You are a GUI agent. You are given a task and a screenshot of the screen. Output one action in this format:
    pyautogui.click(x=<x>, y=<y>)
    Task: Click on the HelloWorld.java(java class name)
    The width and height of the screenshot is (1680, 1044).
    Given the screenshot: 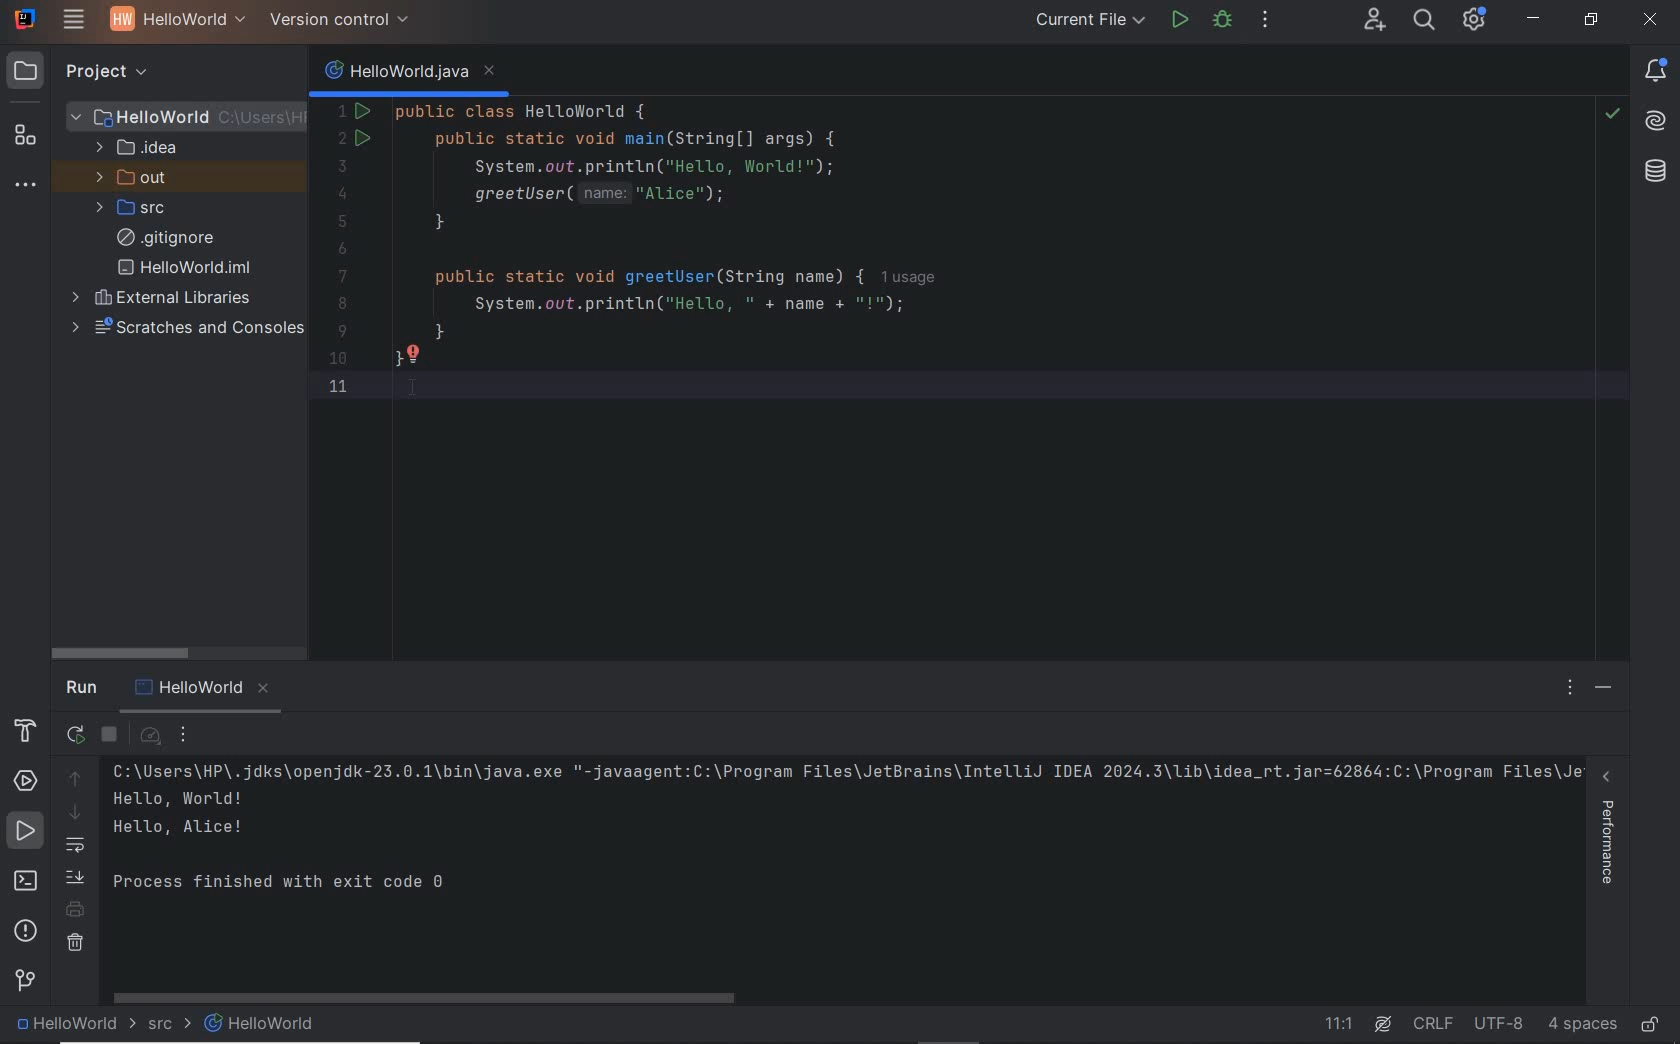 What is the action you would take?
    pyautogui.click(x=410, y=67)
    